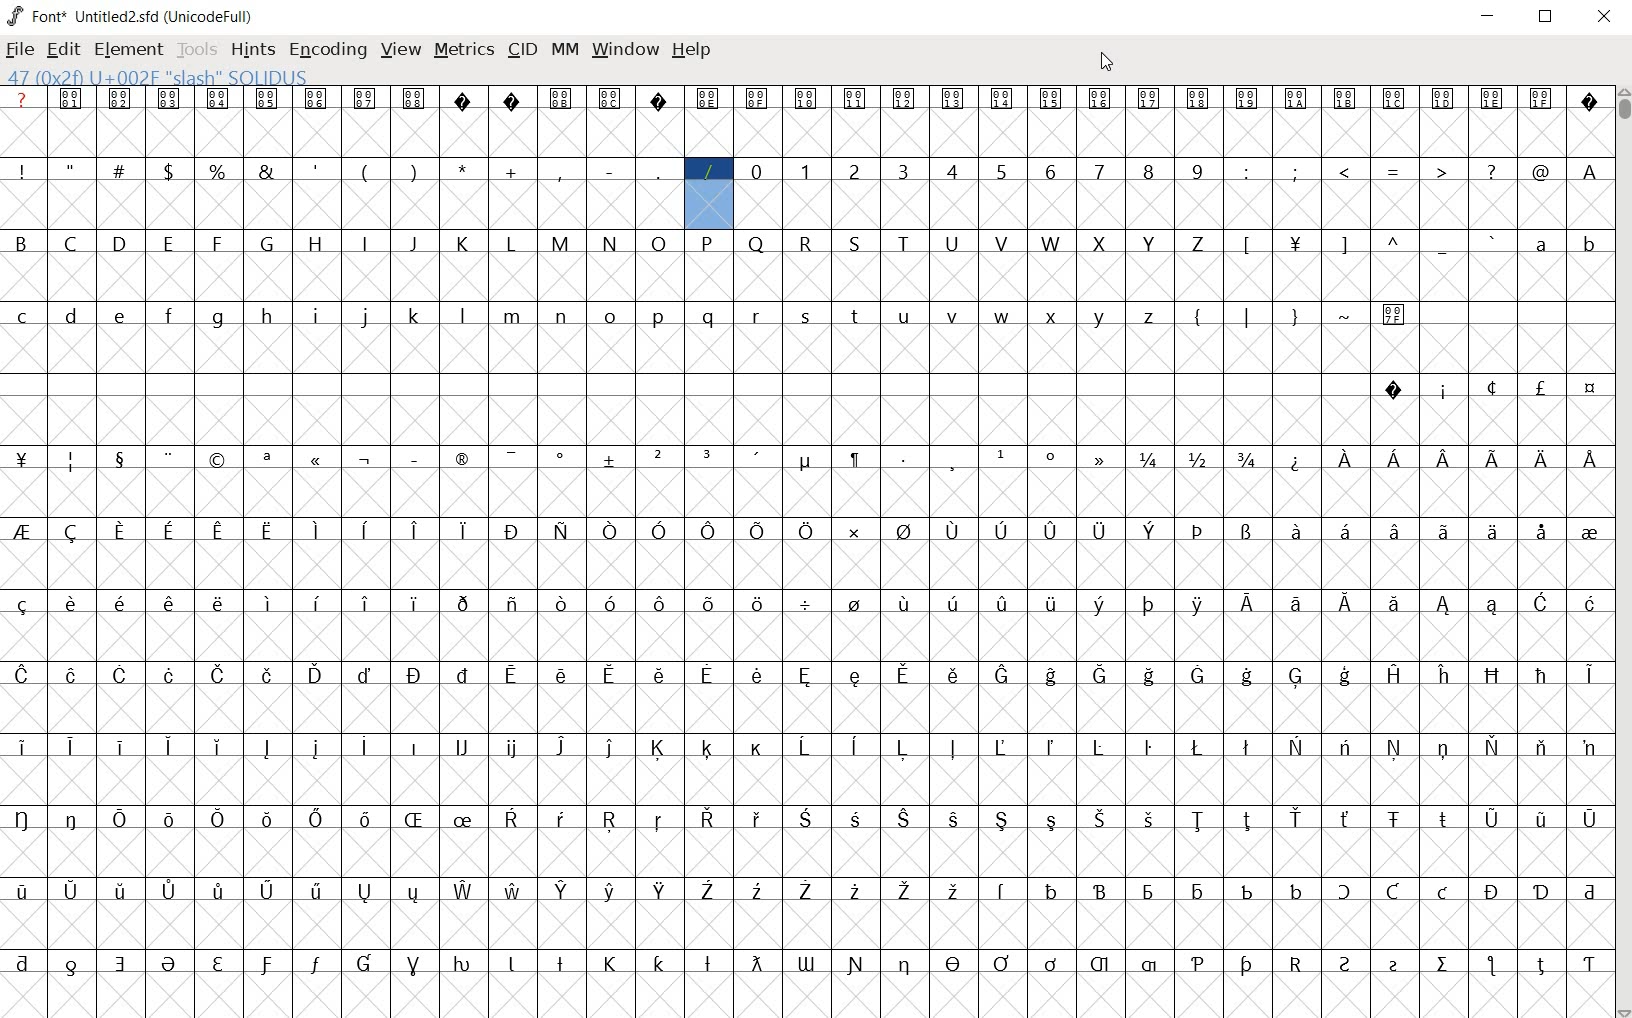 This screenshot has width=1632, height=1018. I want to click on glyph, so click(561, 460).